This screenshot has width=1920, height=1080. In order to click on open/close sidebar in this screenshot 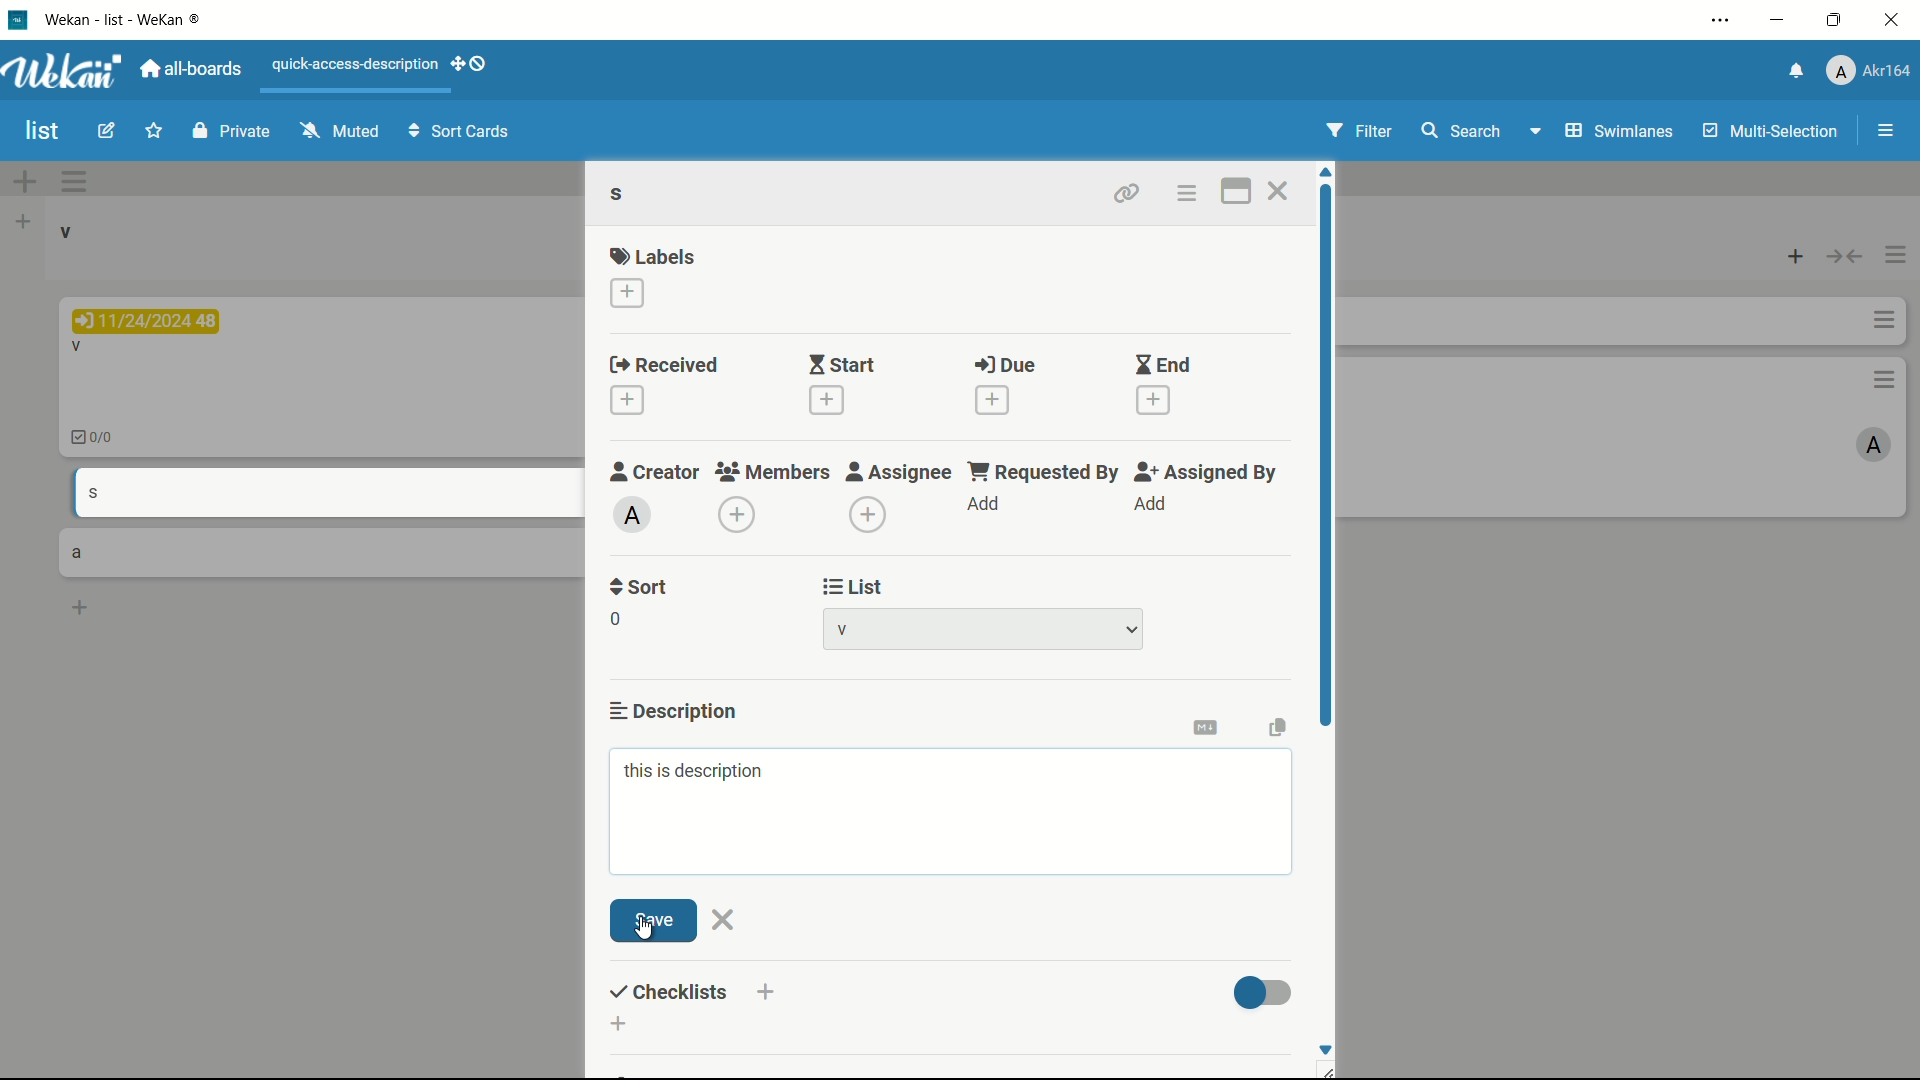, I will do `click(1886, 131)`.